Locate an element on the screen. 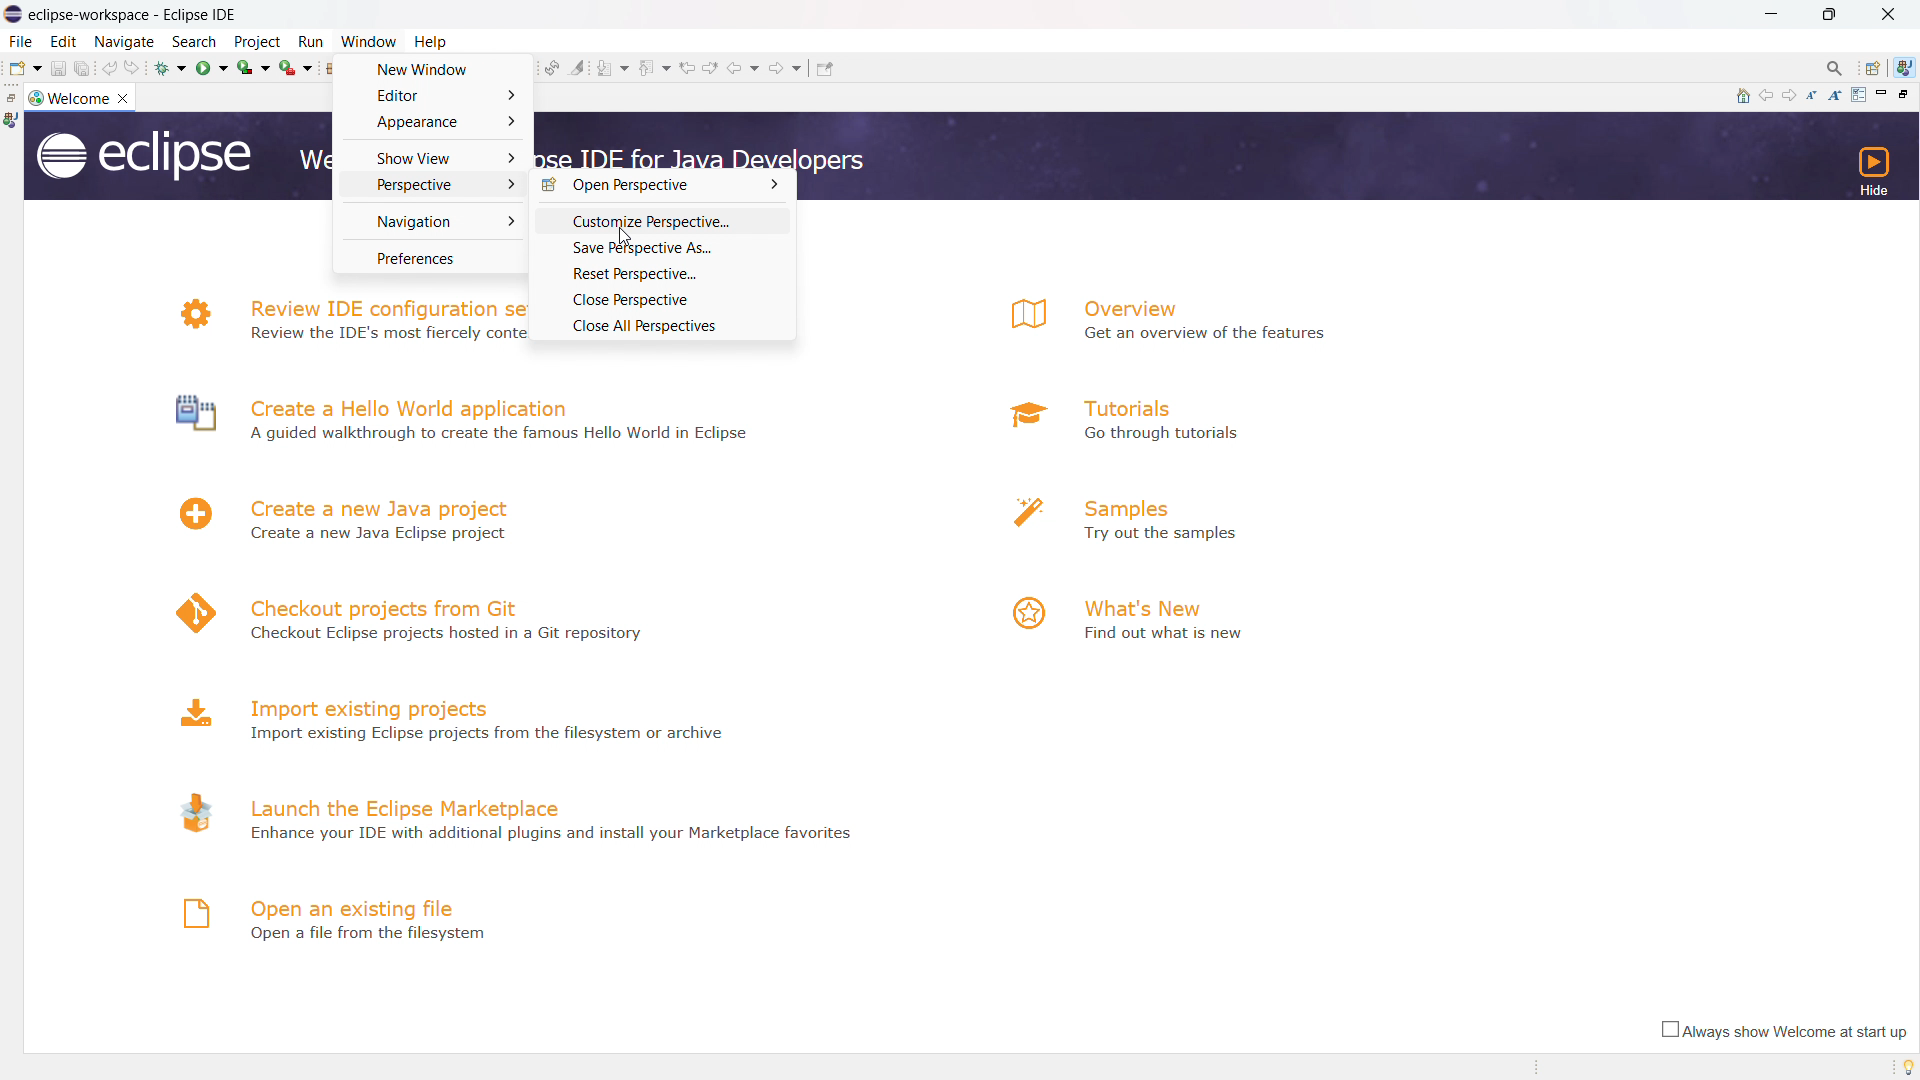 Image resolution: width=1920 pixels, height=1080 pixels. editor is located at coordinates (430, 95).